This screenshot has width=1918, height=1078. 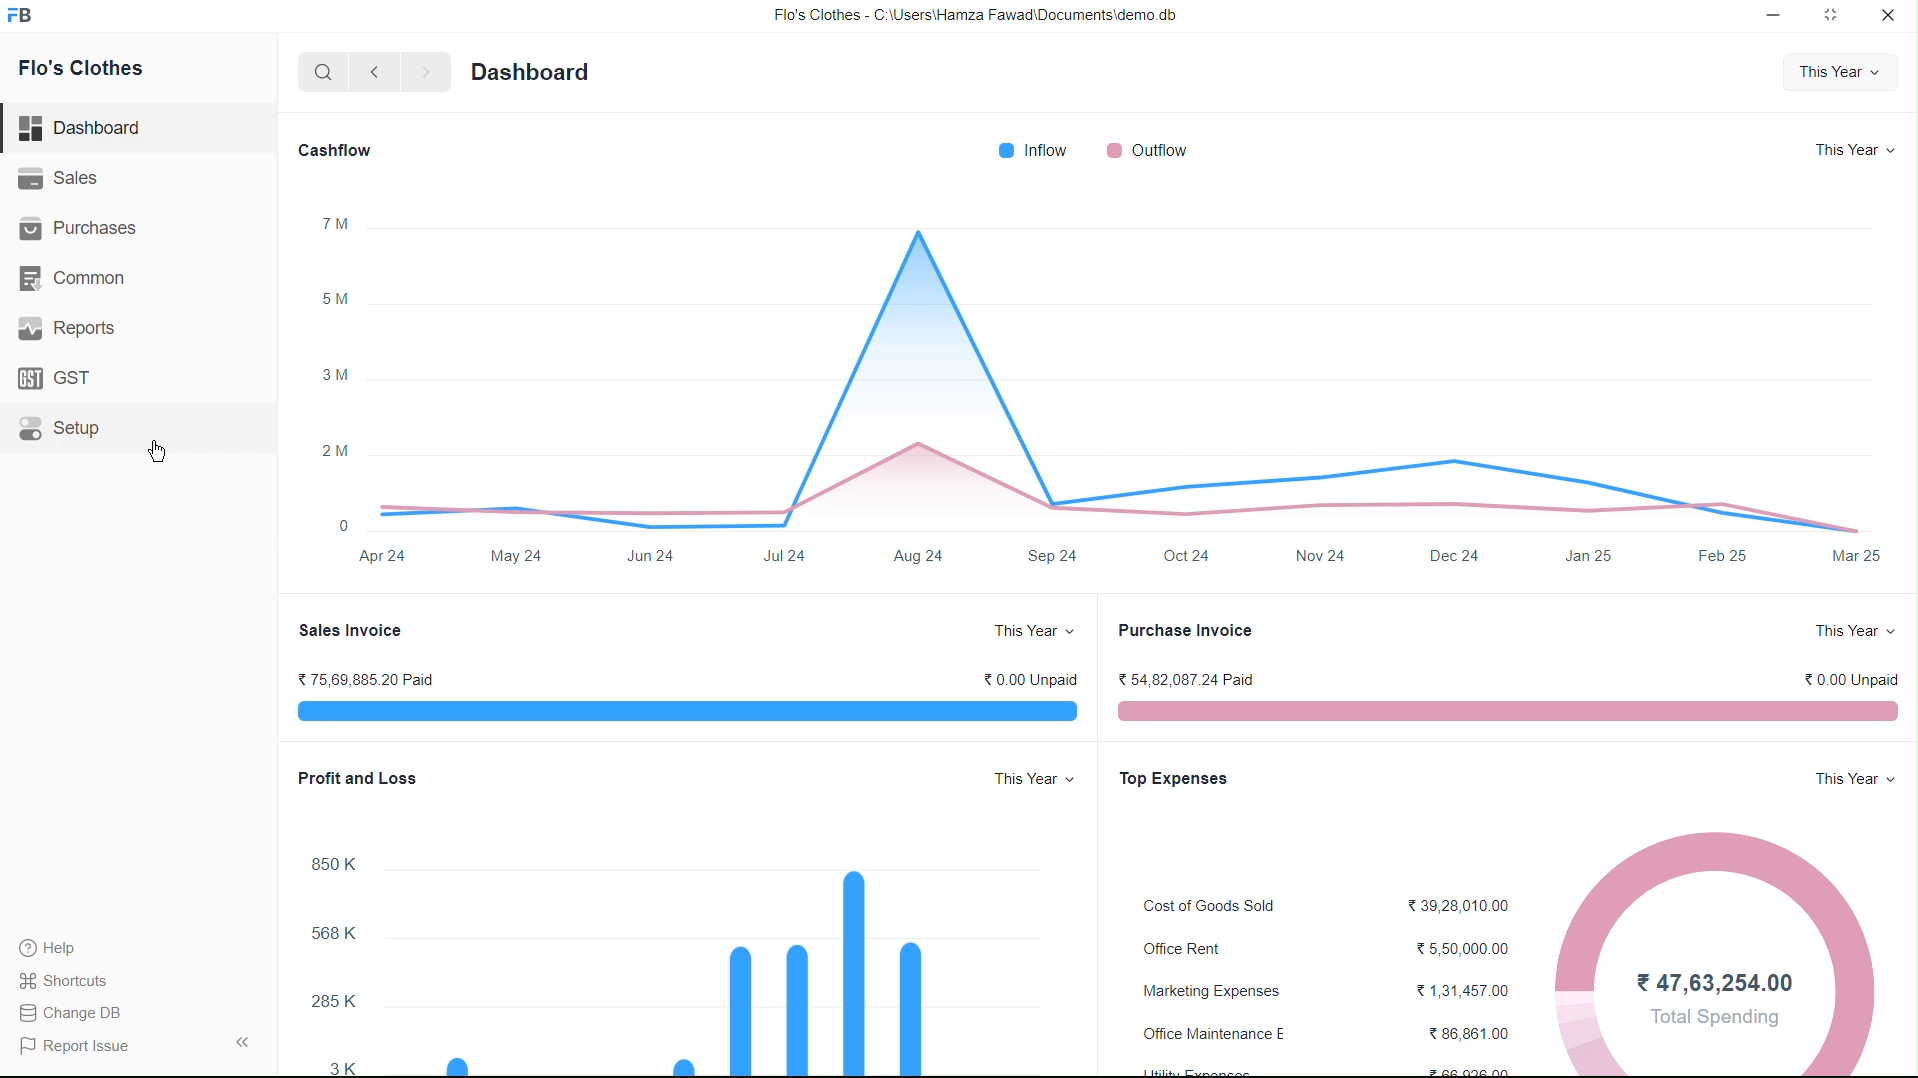 I want to click on 1,31,457.00, so click(x=1459, y=993).